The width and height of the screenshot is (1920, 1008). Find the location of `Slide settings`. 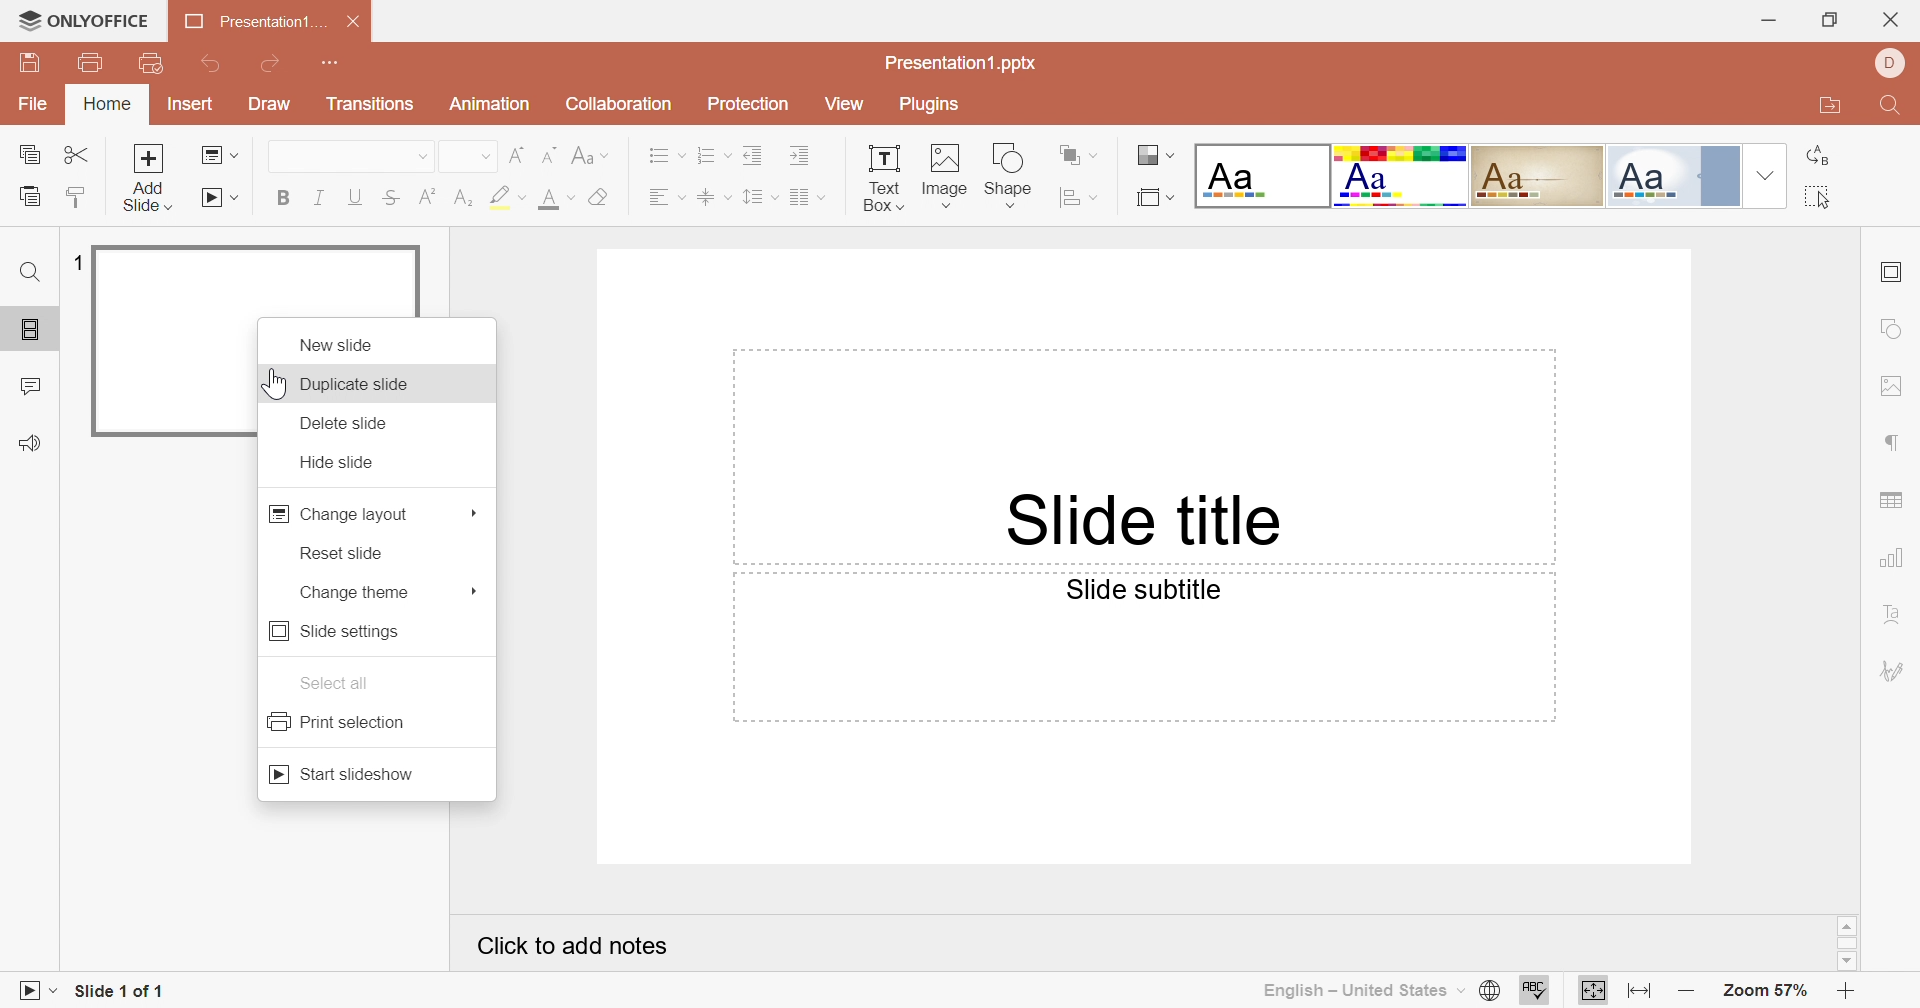

Slide settings is located at coordinates (1891, 272).